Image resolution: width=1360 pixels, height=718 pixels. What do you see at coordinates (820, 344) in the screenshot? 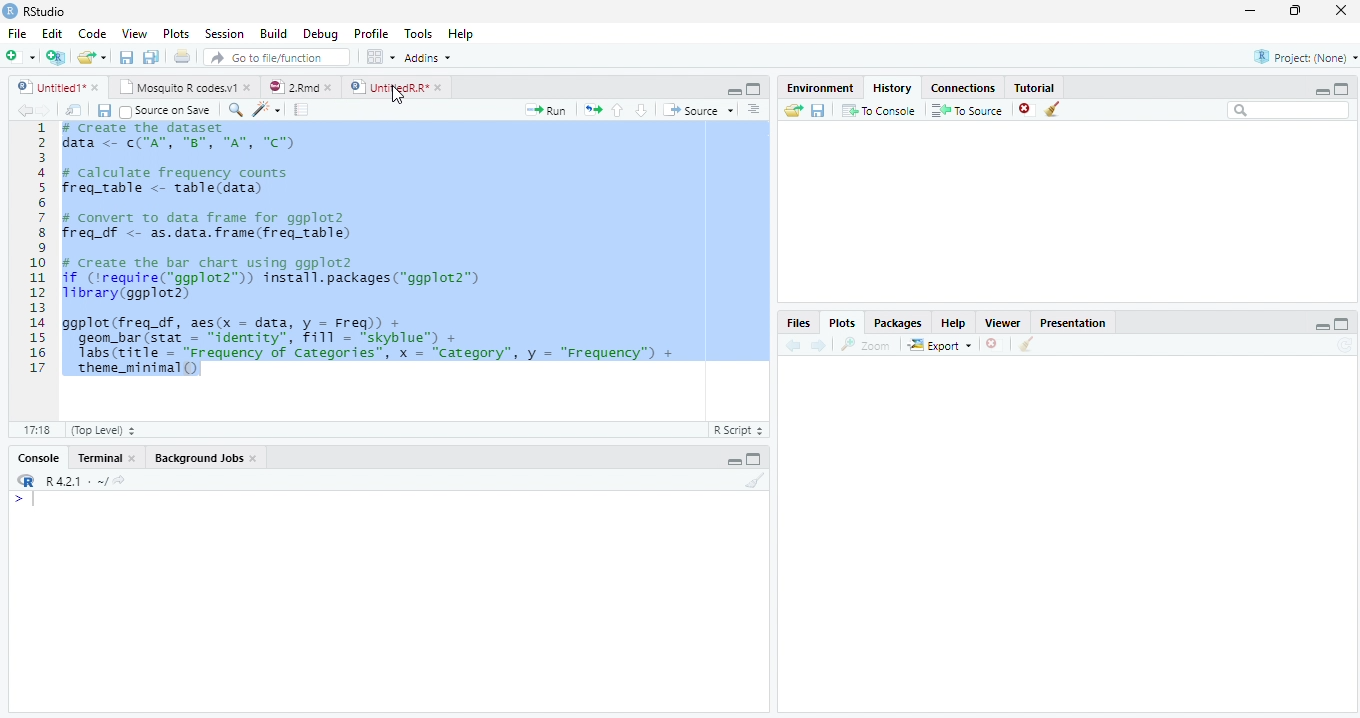
I see `Next` at bounding box center [820, 344].